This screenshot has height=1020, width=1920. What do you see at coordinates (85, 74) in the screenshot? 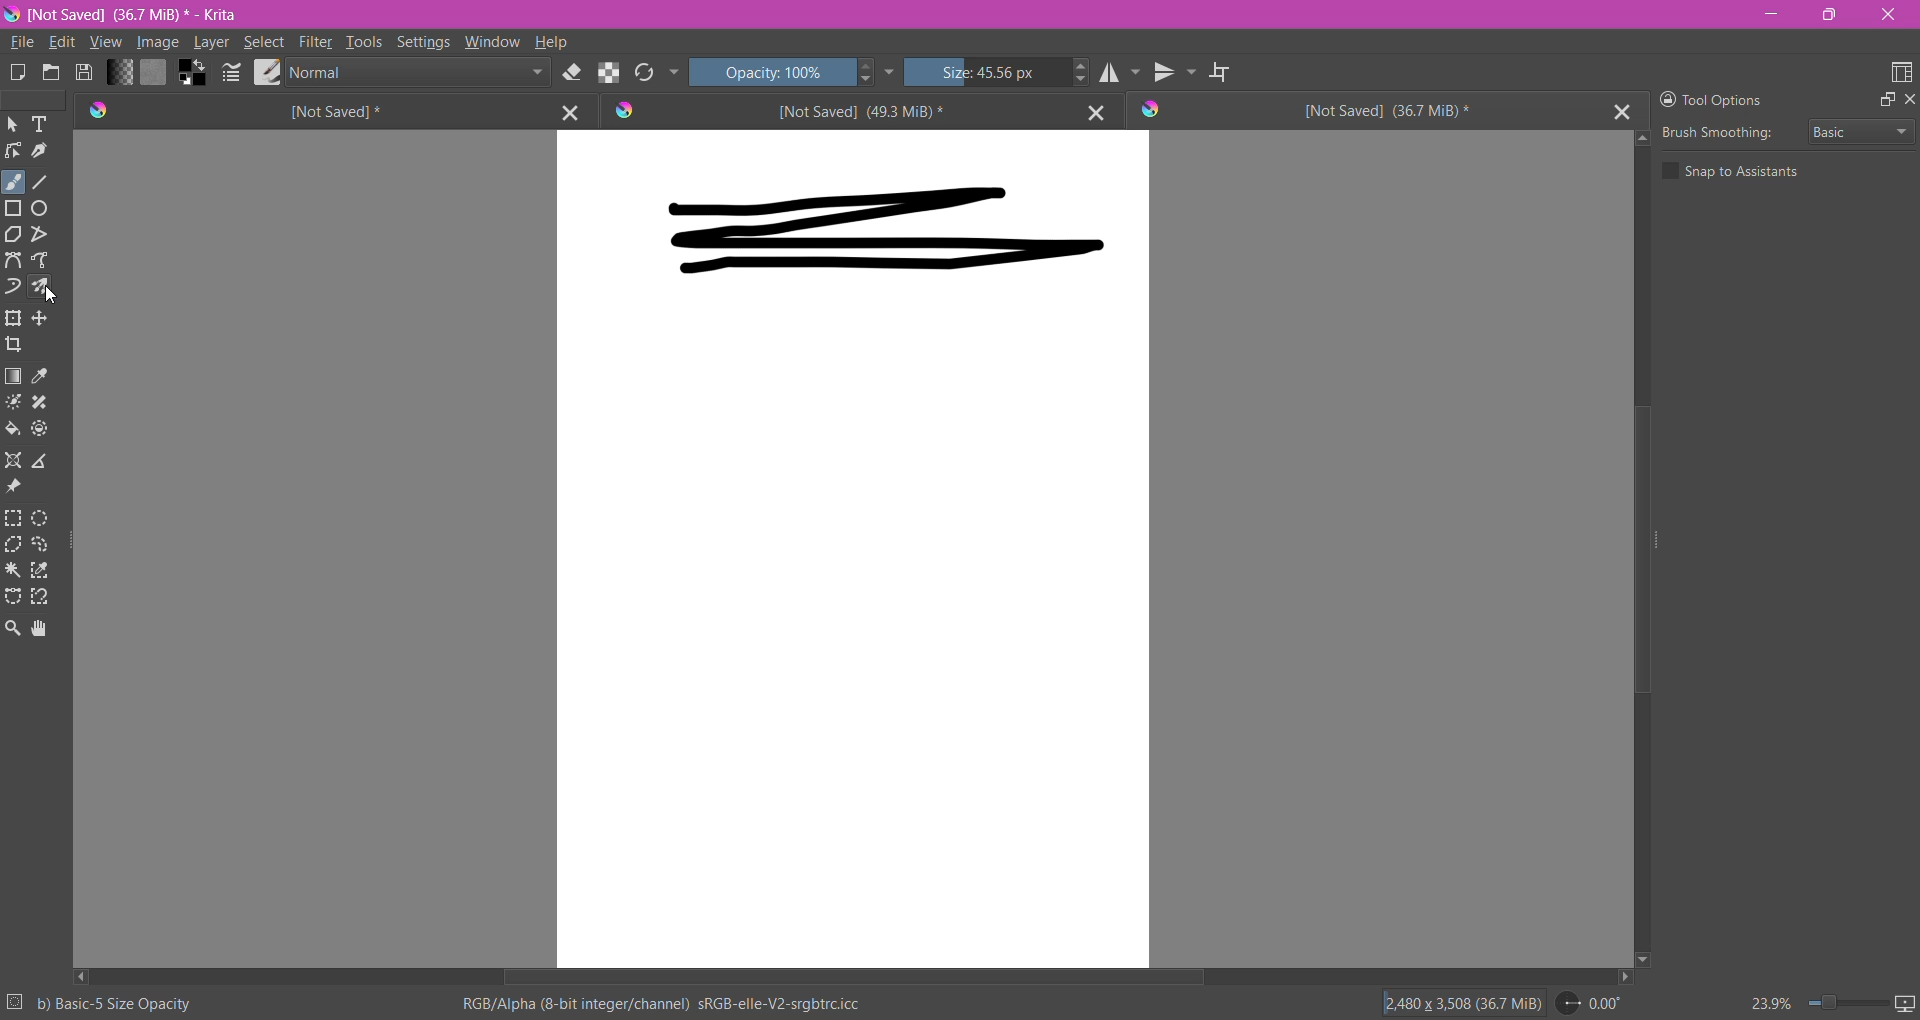
I see `Save` at bounding box center [85, 74].